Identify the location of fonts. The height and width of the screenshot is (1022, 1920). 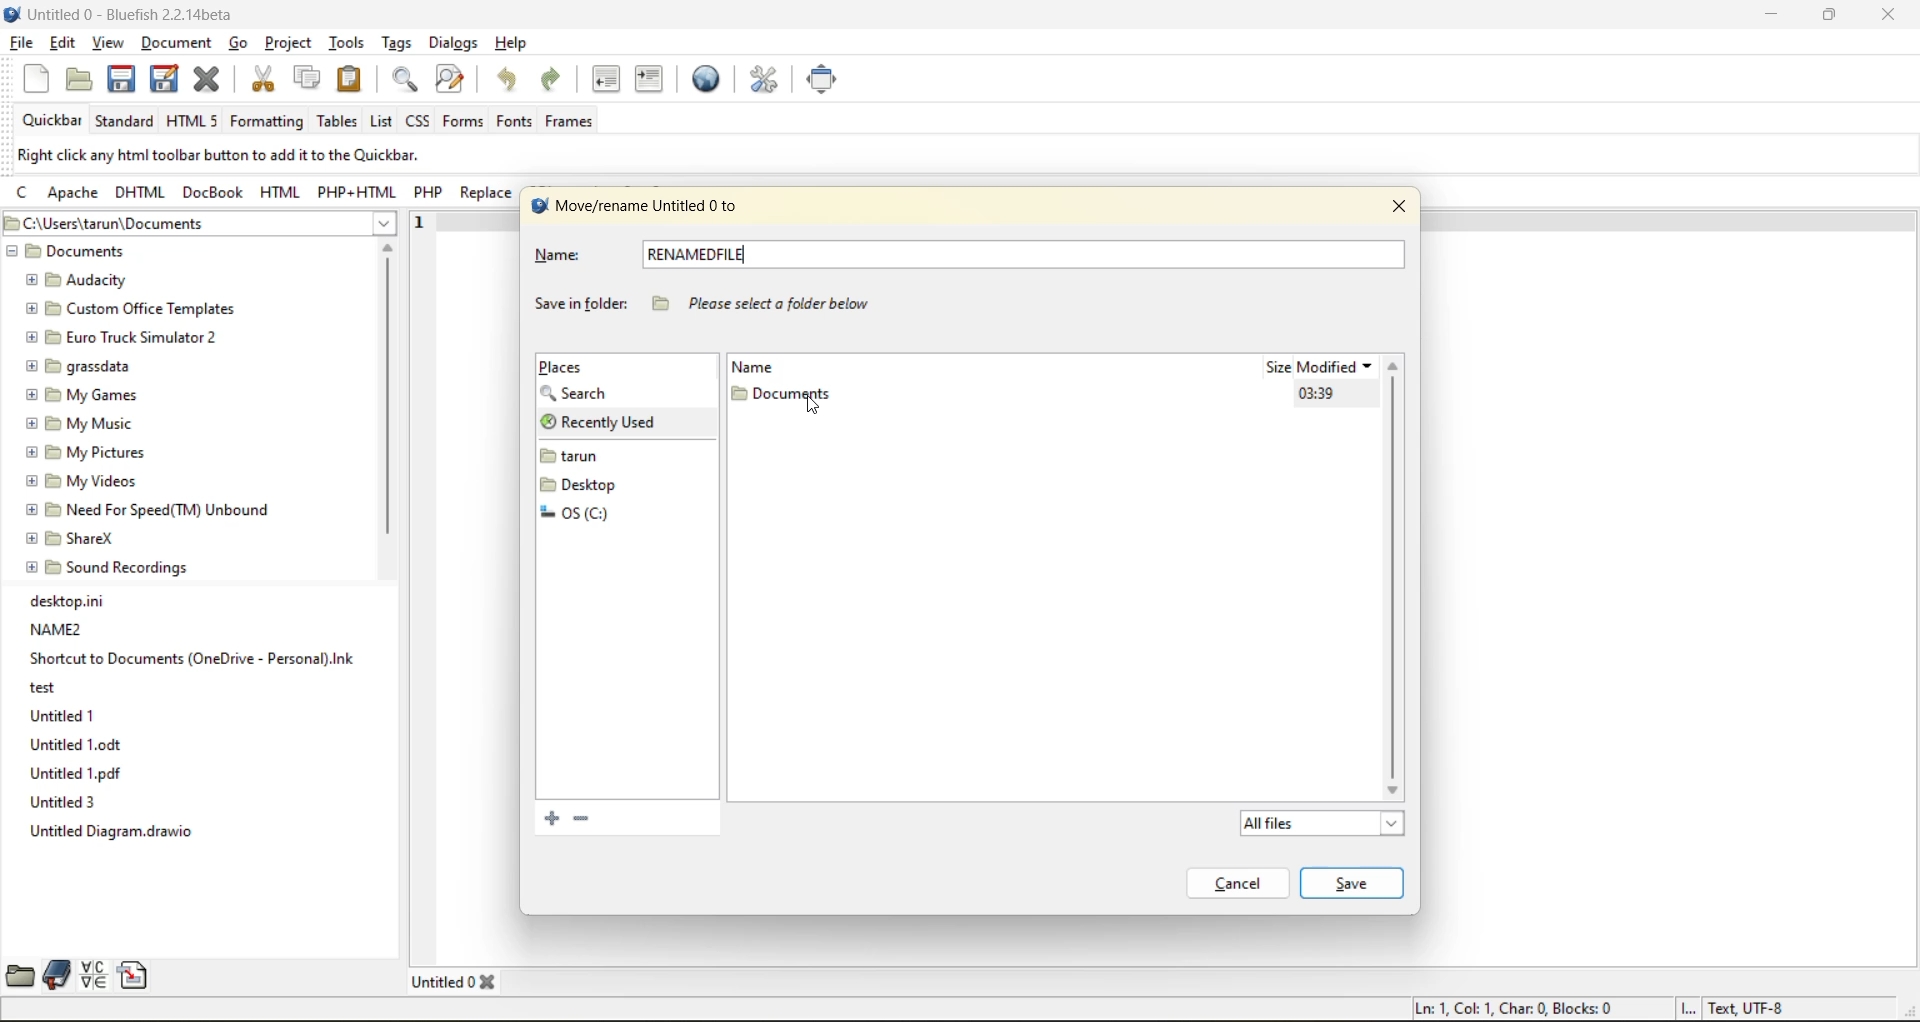
(513, 120).